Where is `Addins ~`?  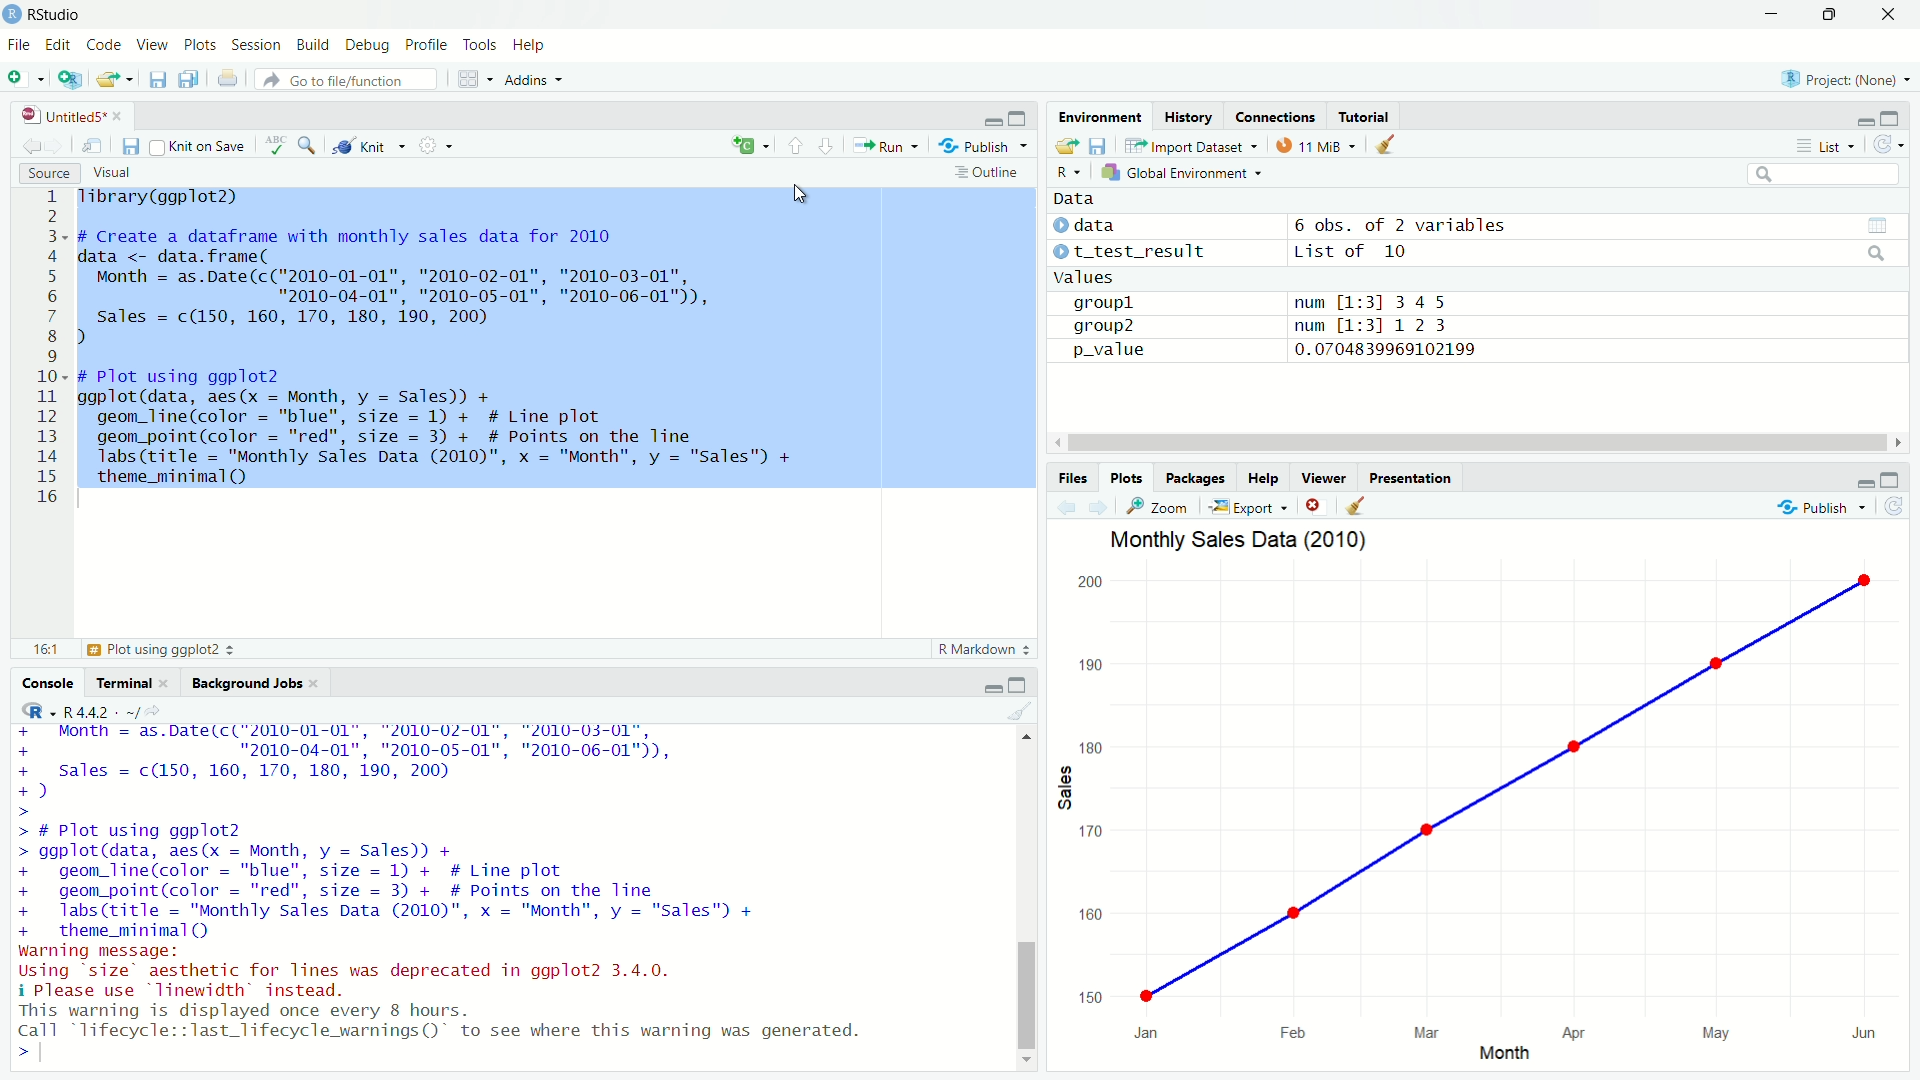
Addins ~ is located at coordinates (536, 79).